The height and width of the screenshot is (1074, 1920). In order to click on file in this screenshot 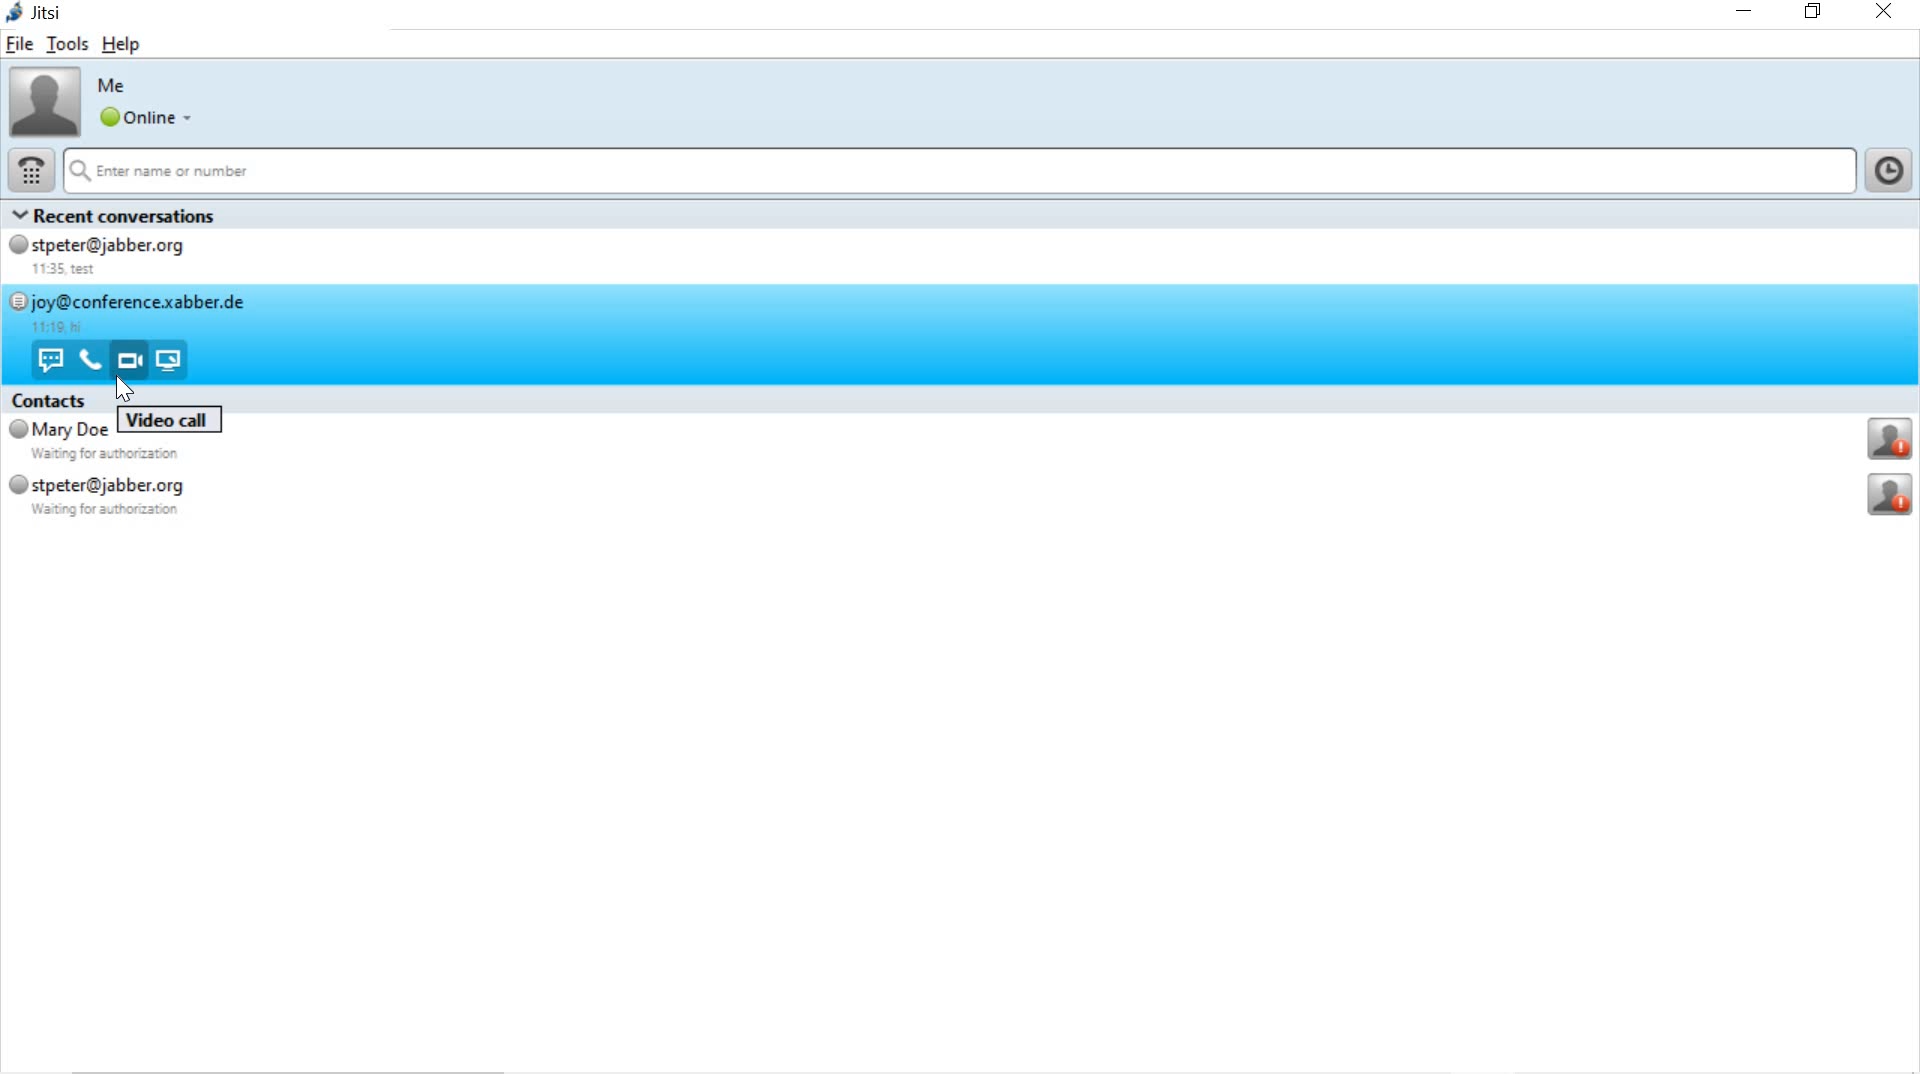, I will do `click(21, 45)`.